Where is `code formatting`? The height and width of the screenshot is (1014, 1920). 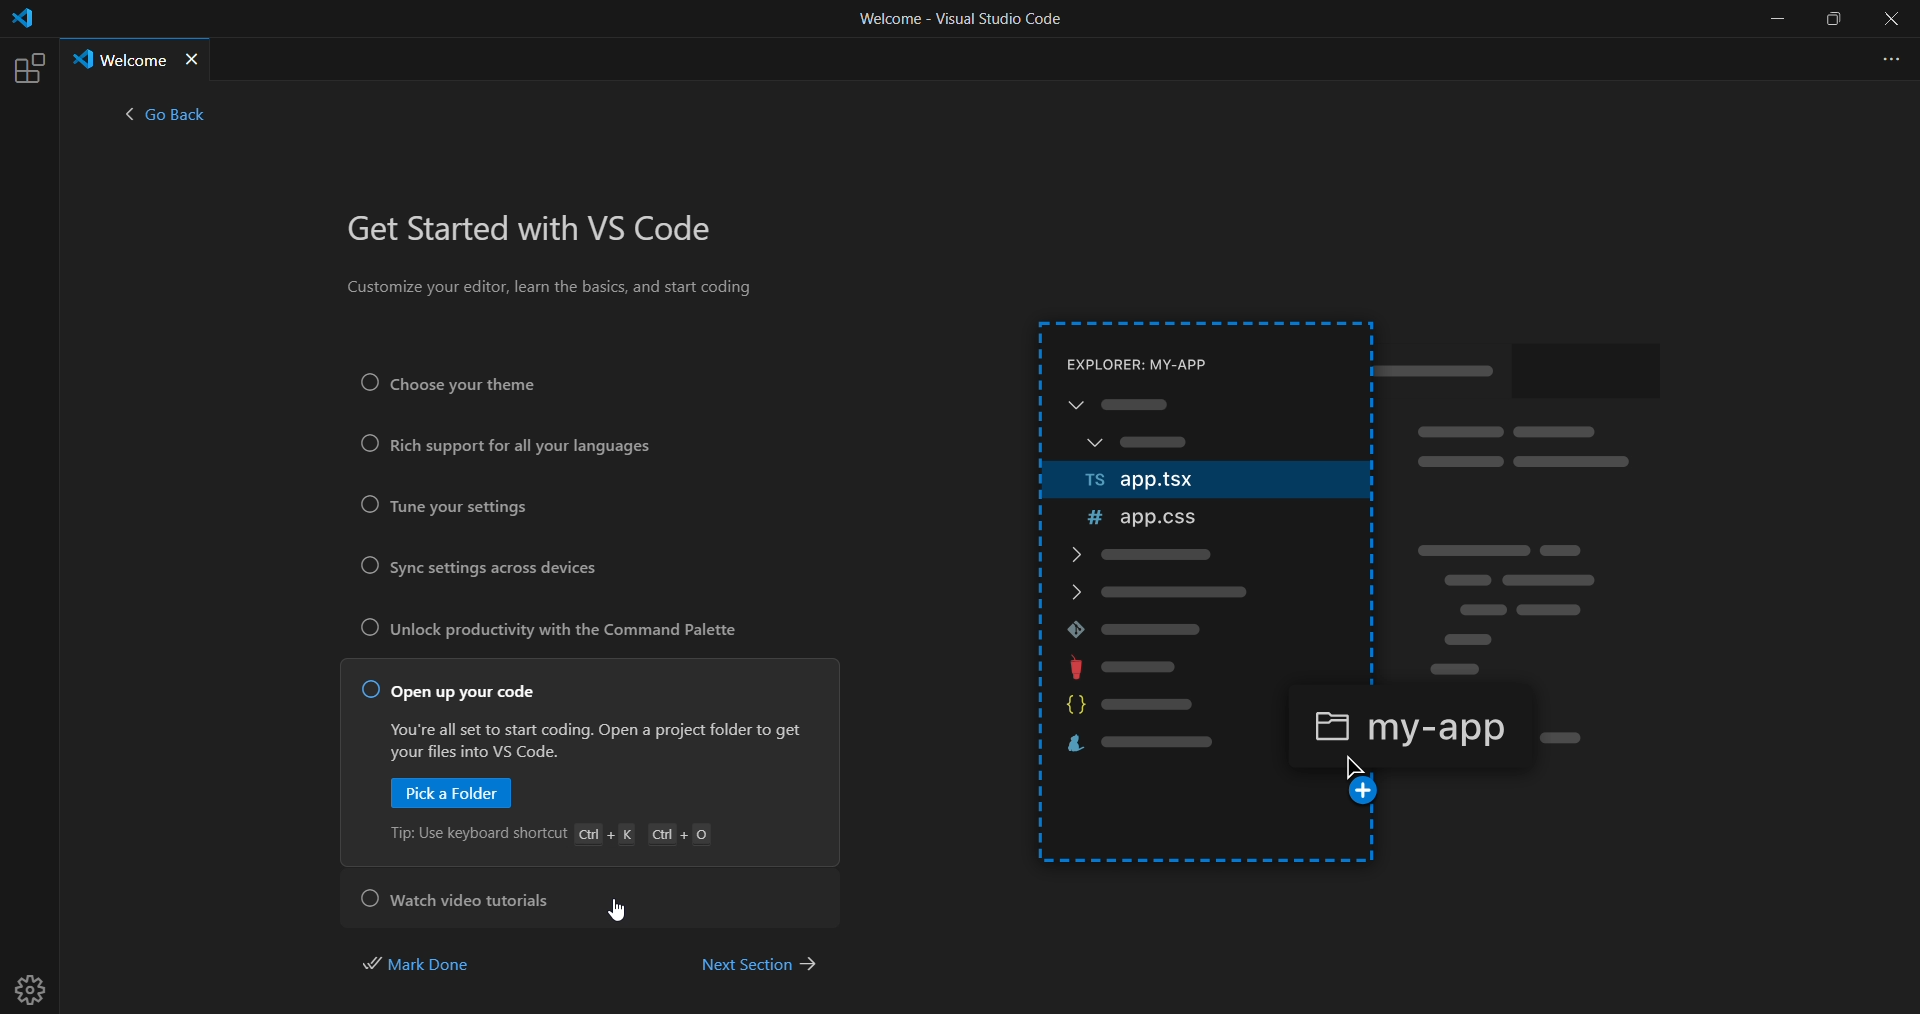 code formatting is located at coordinates (1150, 707).